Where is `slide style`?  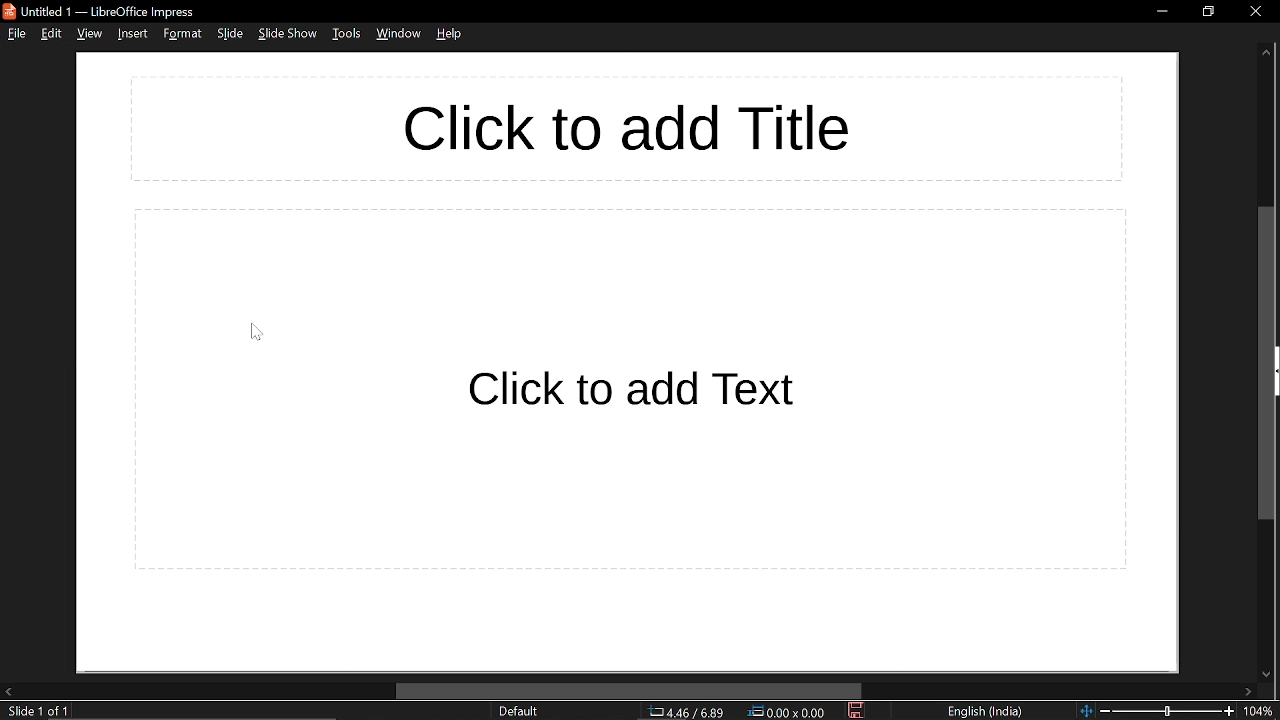 slide style is located at coordinates (518, 711).